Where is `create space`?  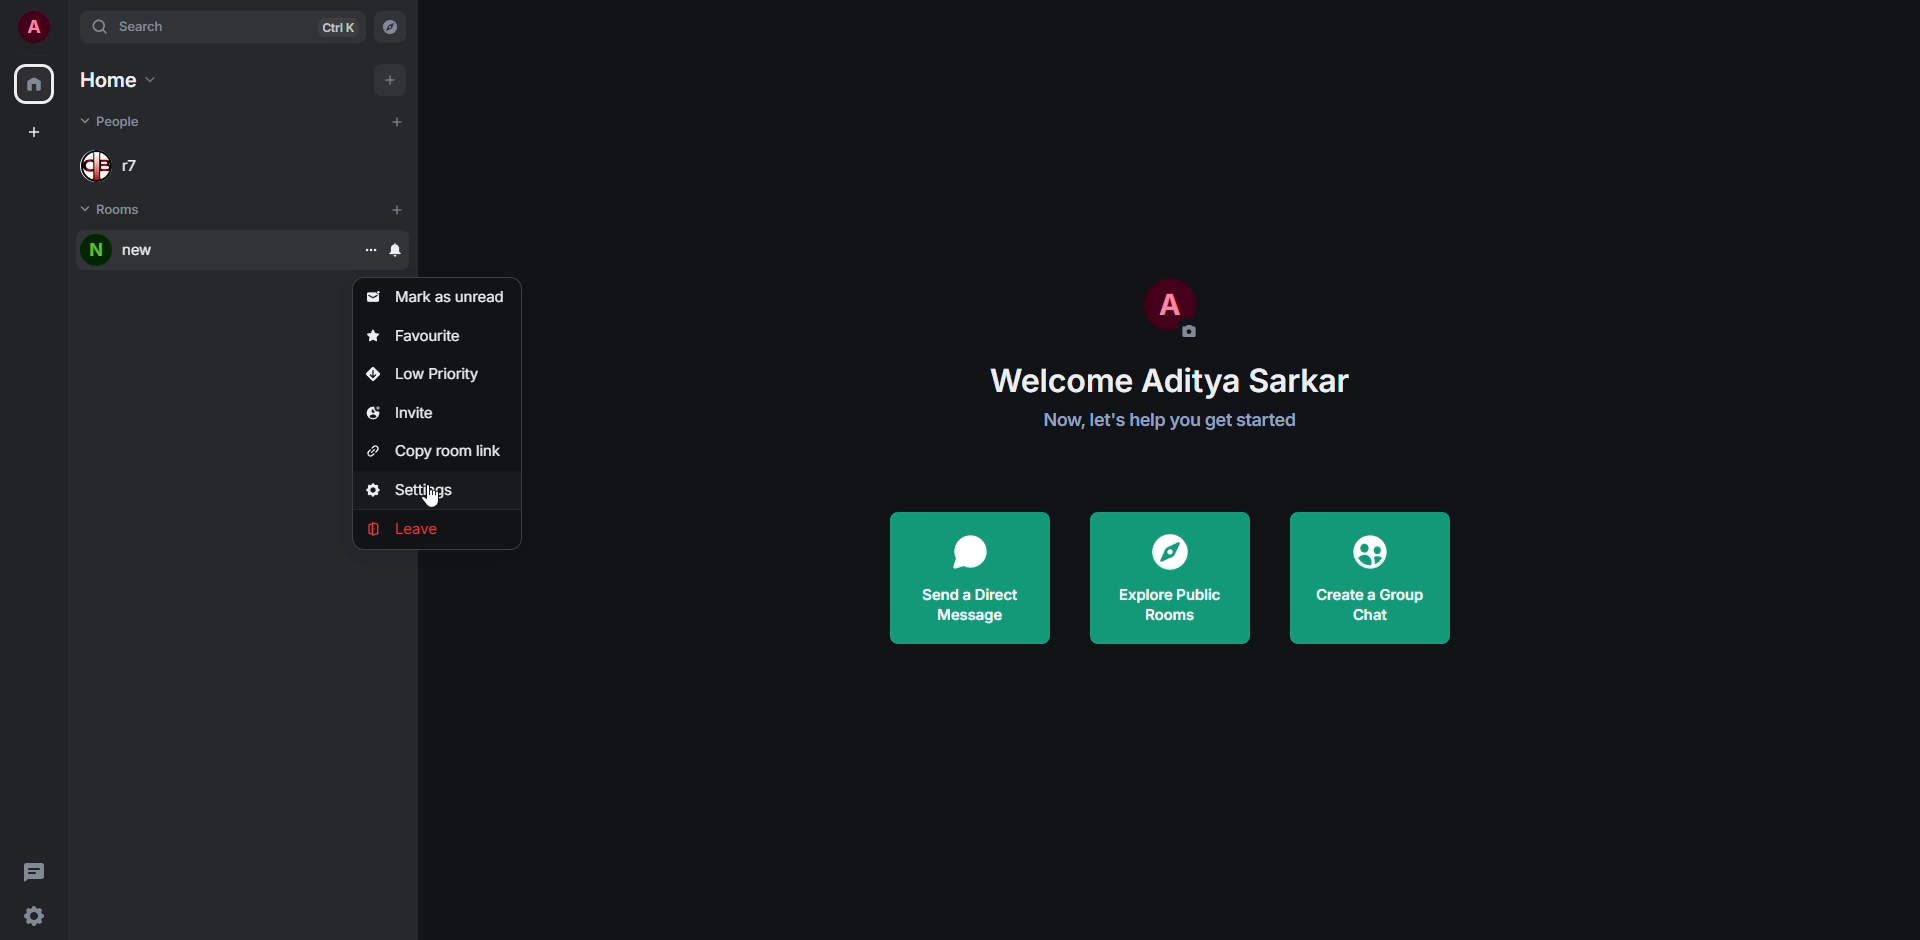 create space is located at coordinates (37, 132).